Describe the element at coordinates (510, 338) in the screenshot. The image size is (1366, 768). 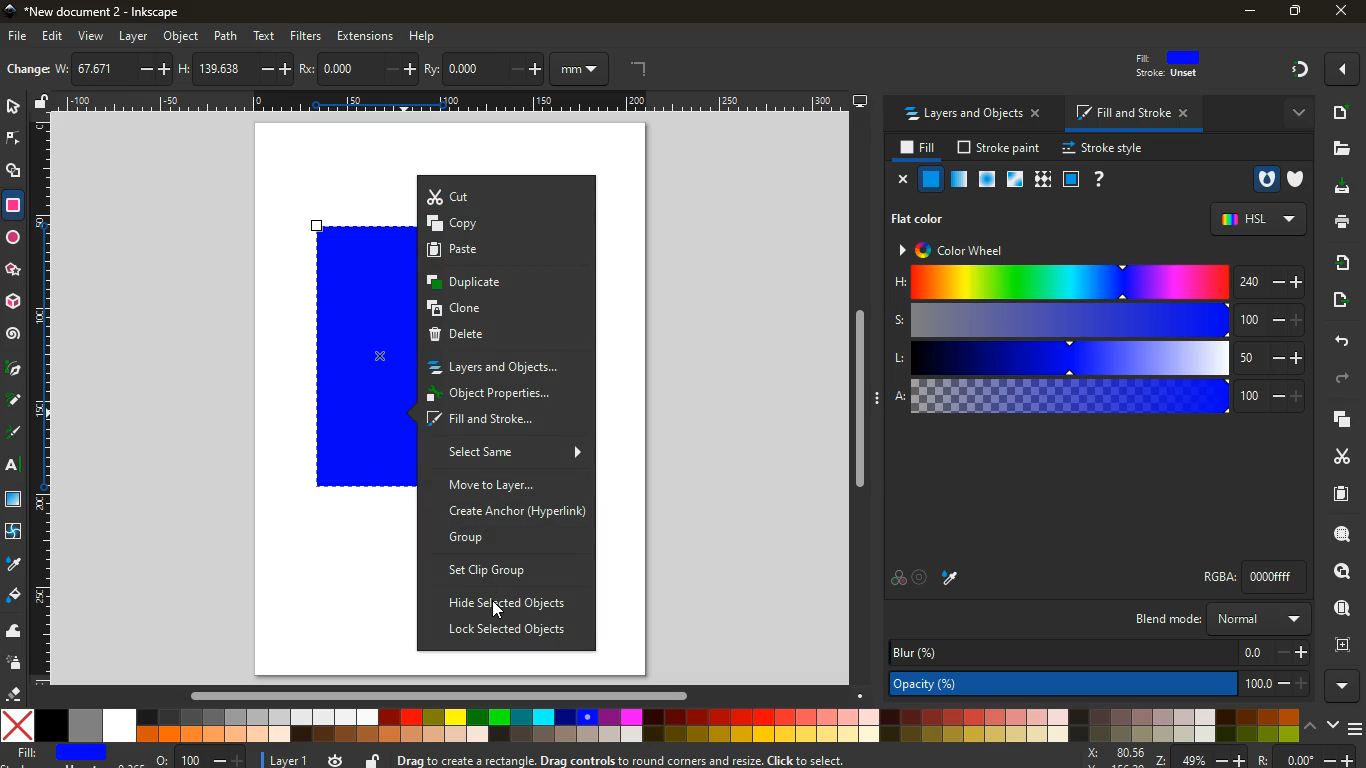
I see `delete` at that location.